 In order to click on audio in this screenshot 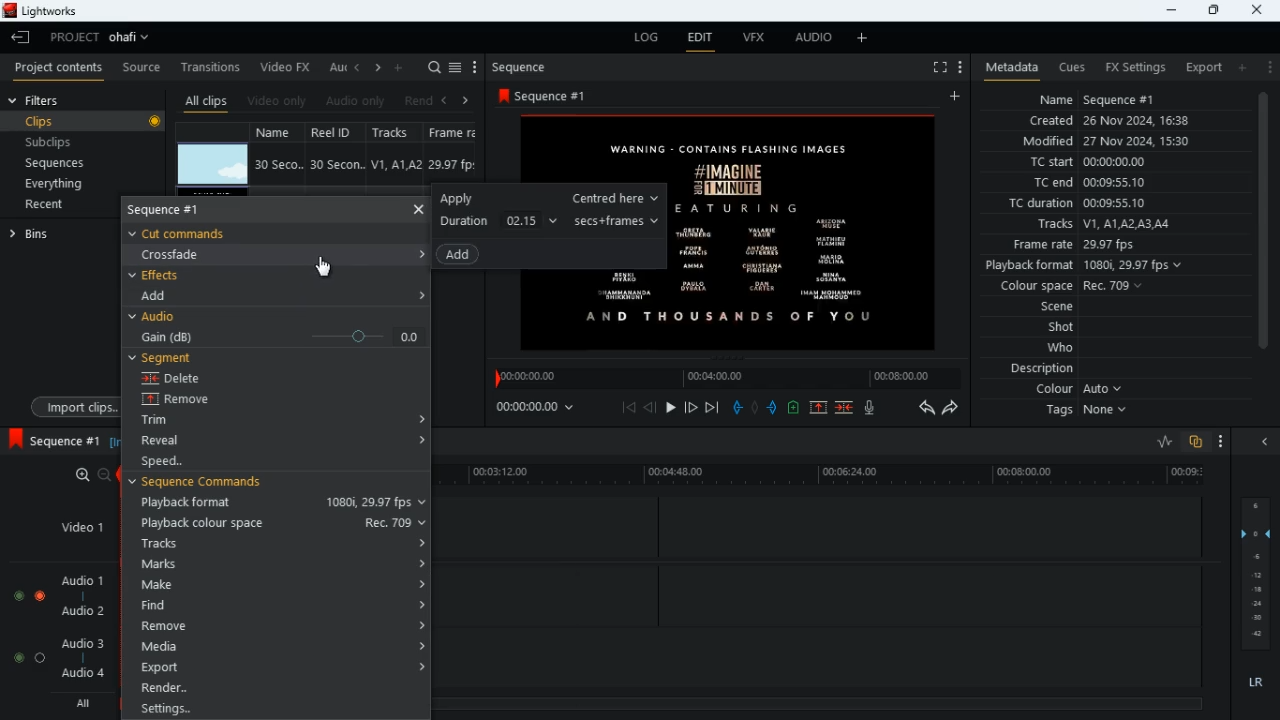, I will do `click(809, 39)`.